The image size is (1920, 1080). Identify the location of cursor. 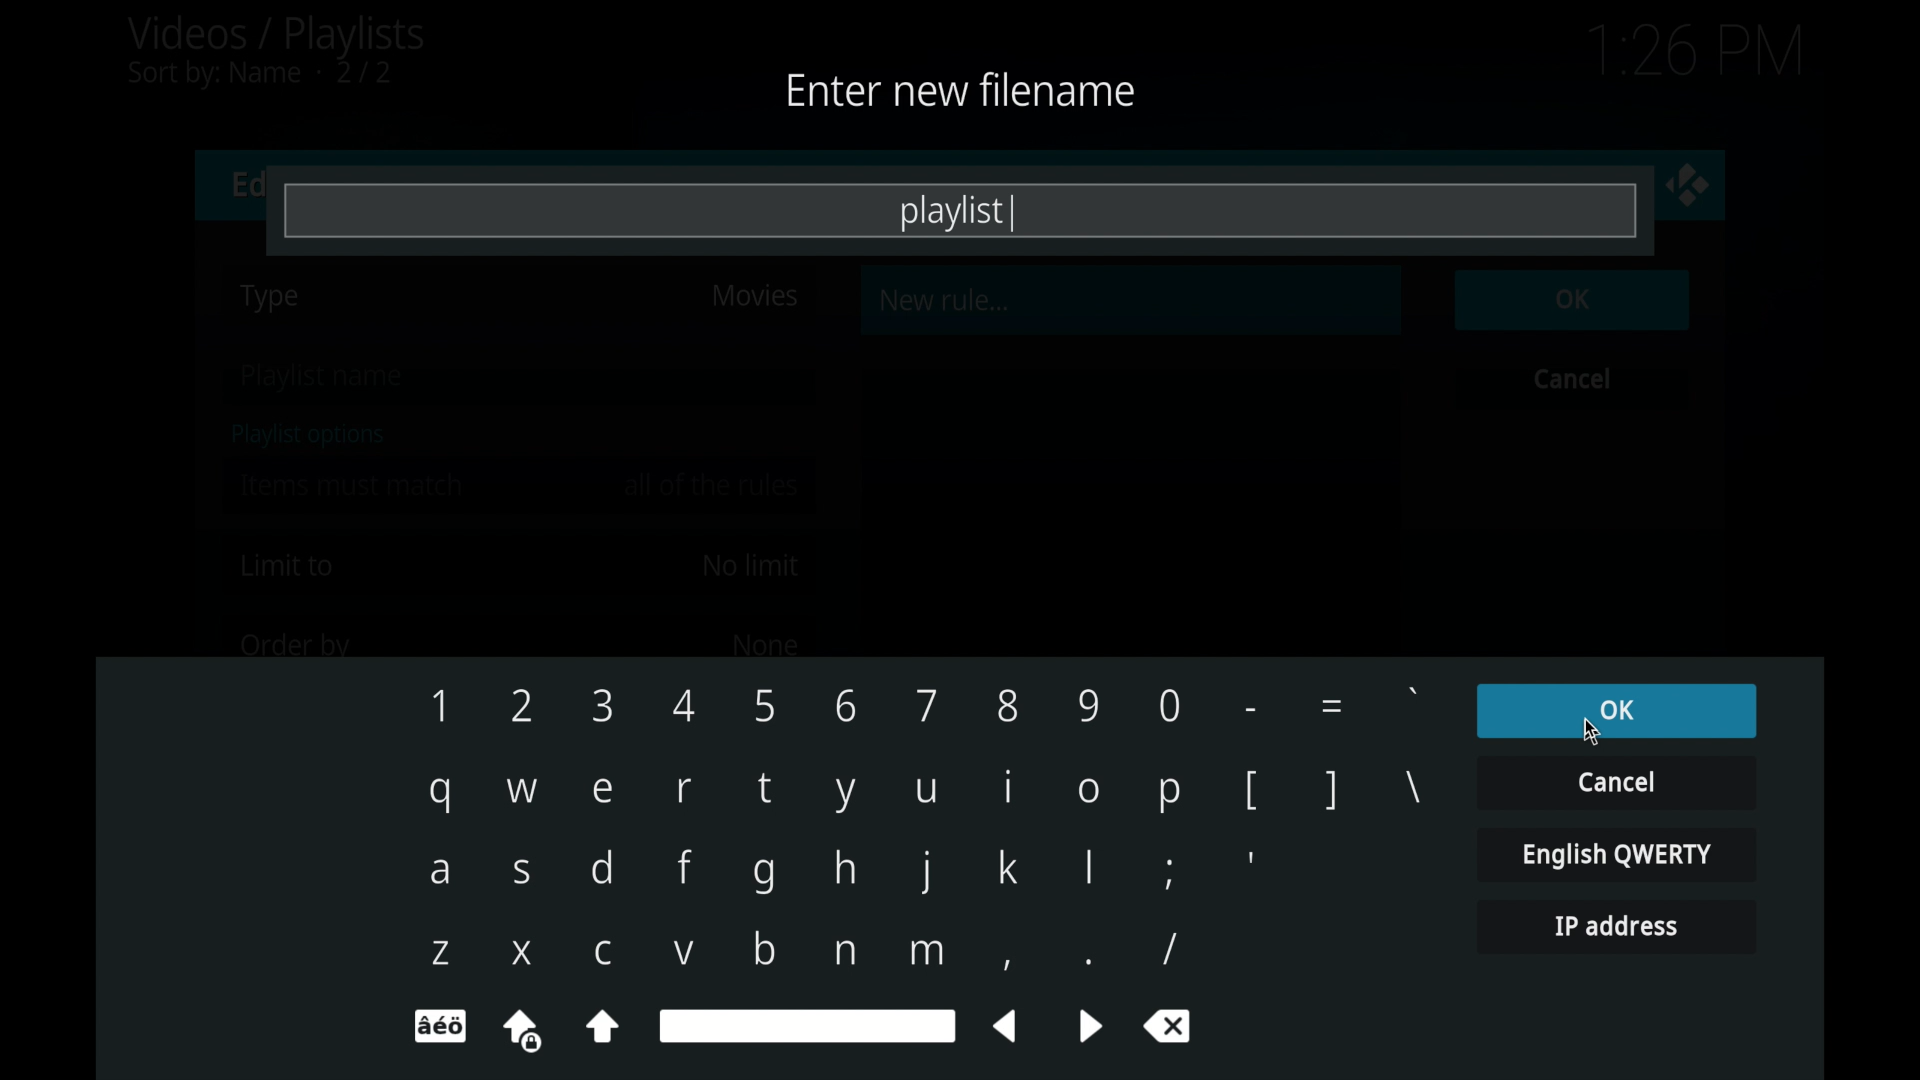
(1594, 732).